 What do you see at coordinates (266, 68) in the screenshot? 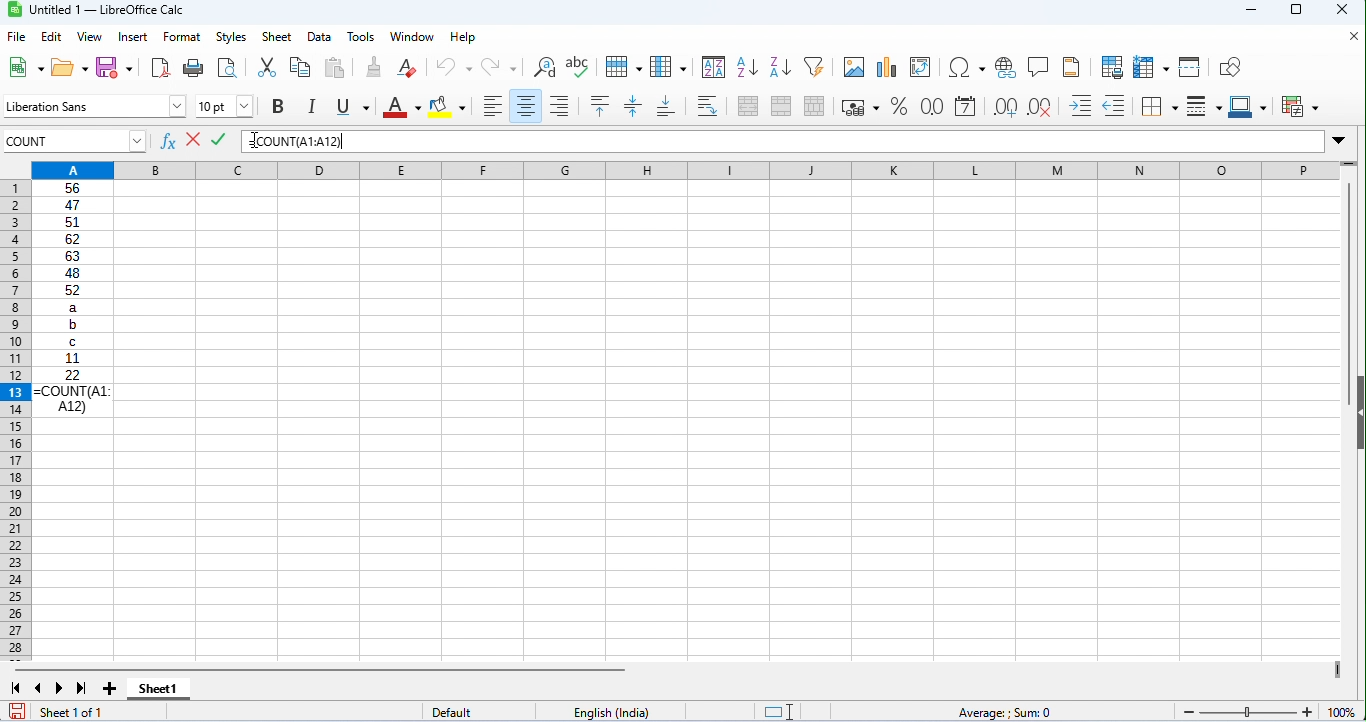
I see `cut` at bounding box center [266, 68].